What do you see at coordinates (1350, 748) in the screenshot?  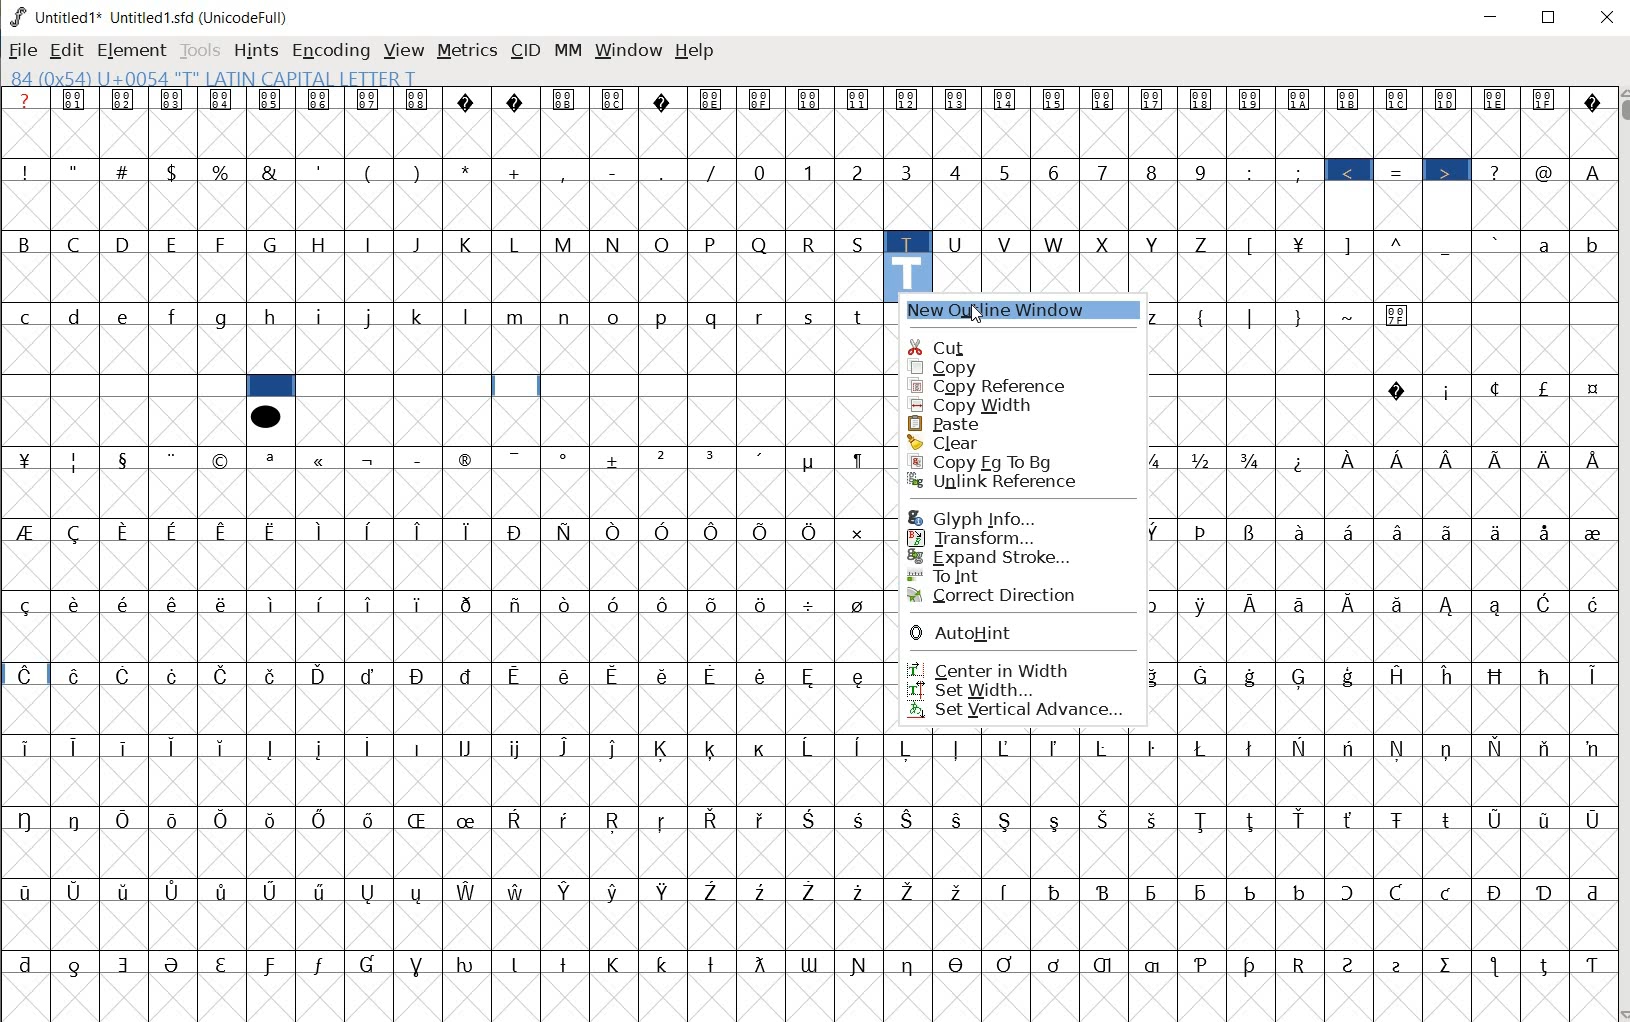 I see `Symbol` at bounding box center [1350, 748].